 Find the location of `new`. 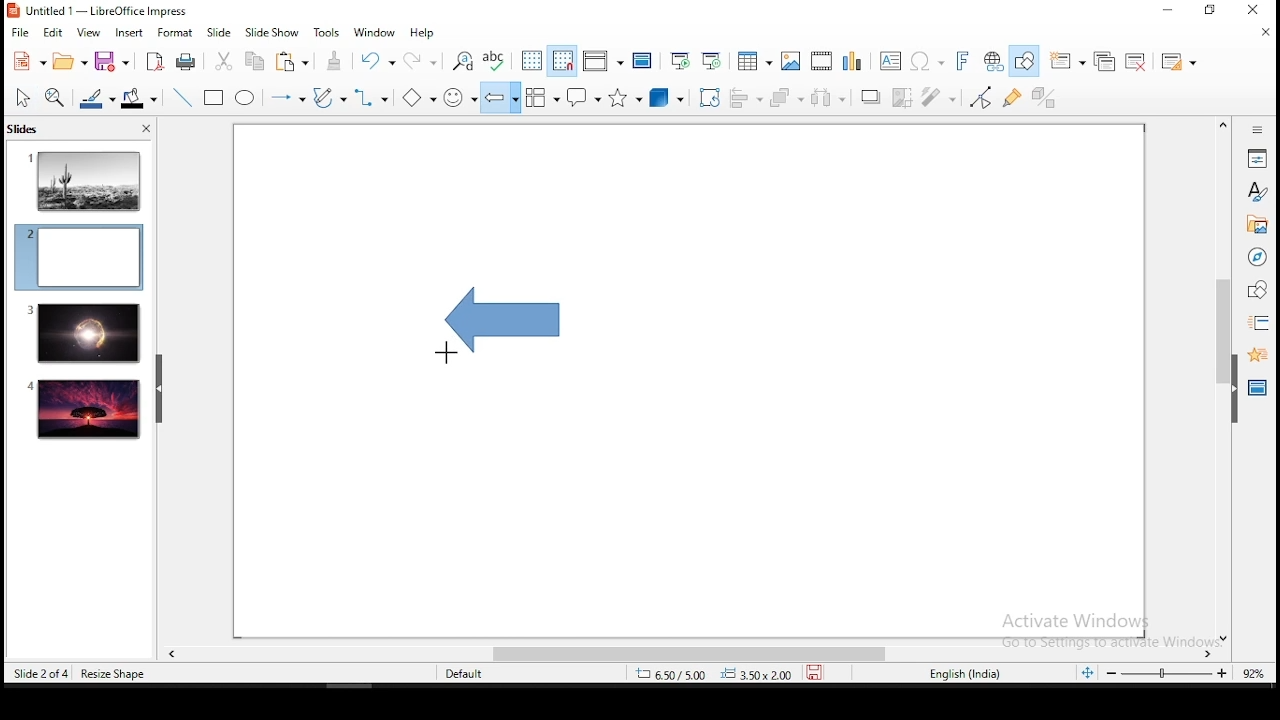

new is located at coordinates (25, 61).